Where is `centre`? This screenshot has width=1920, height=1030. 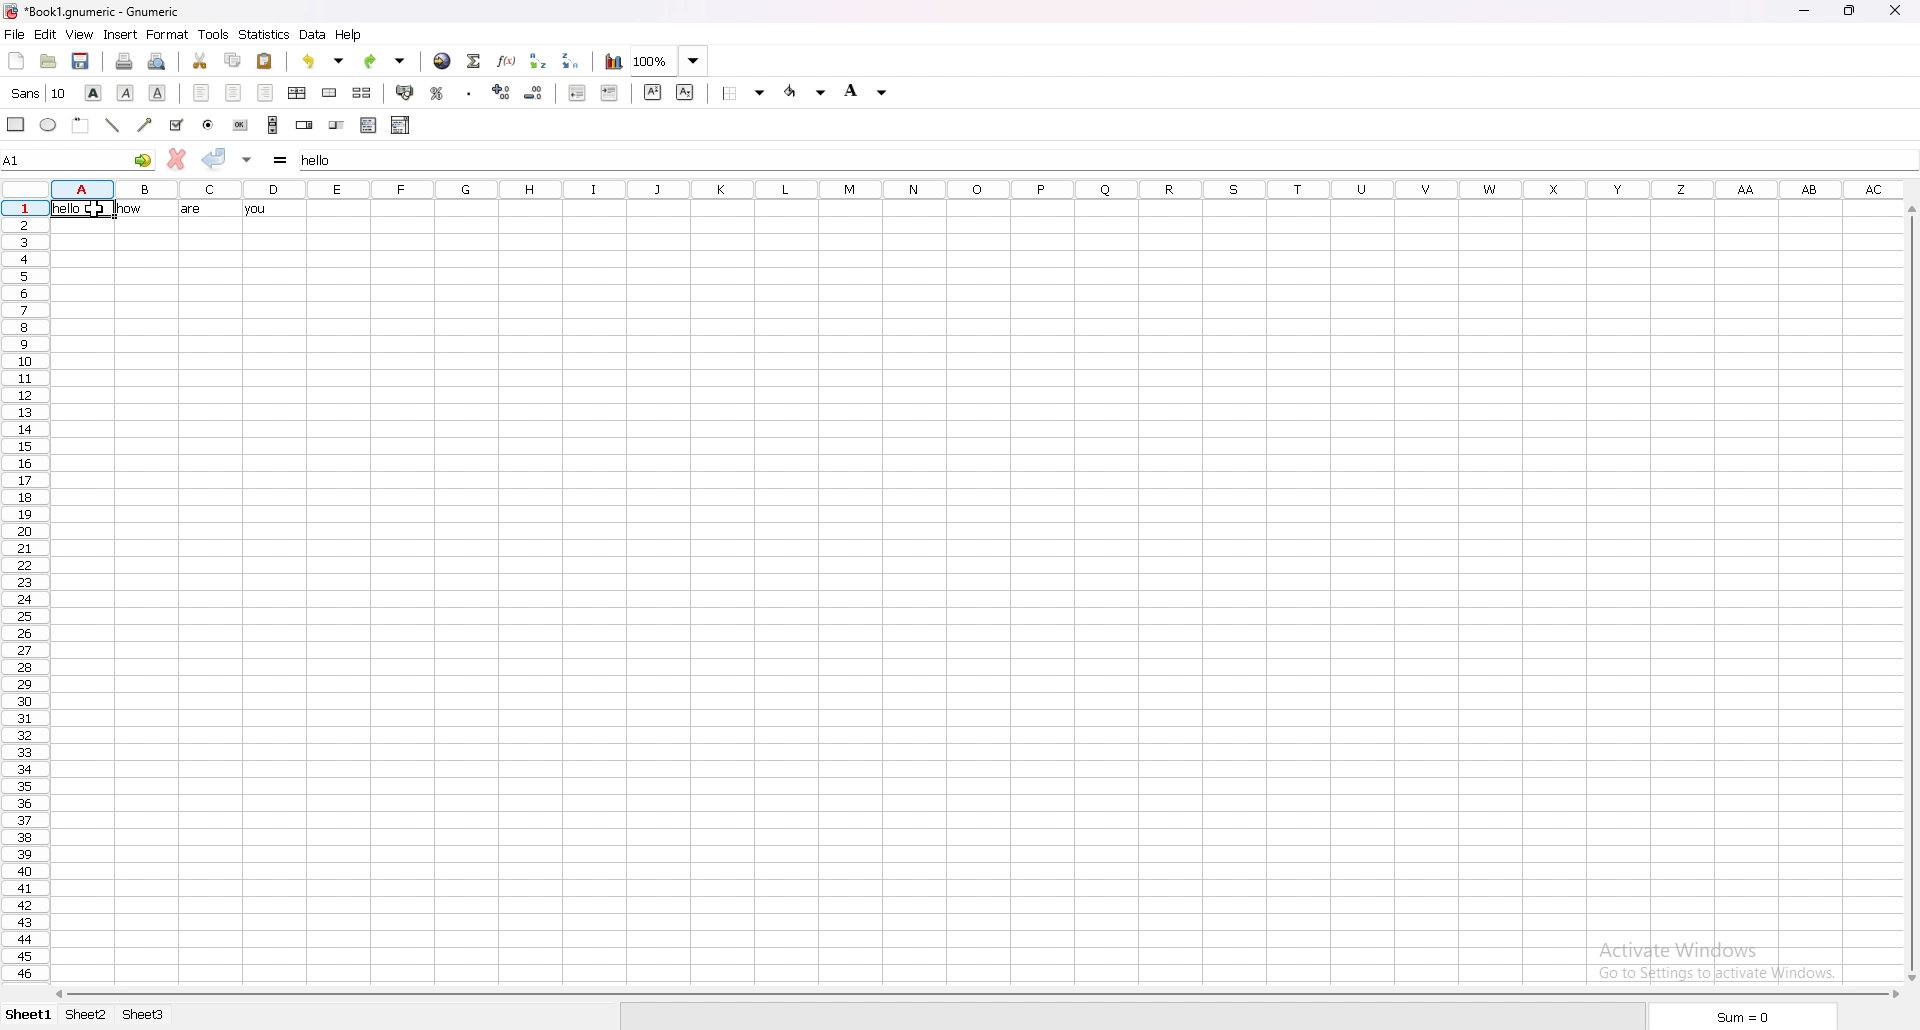 centre is located at coordinates (233, 93).